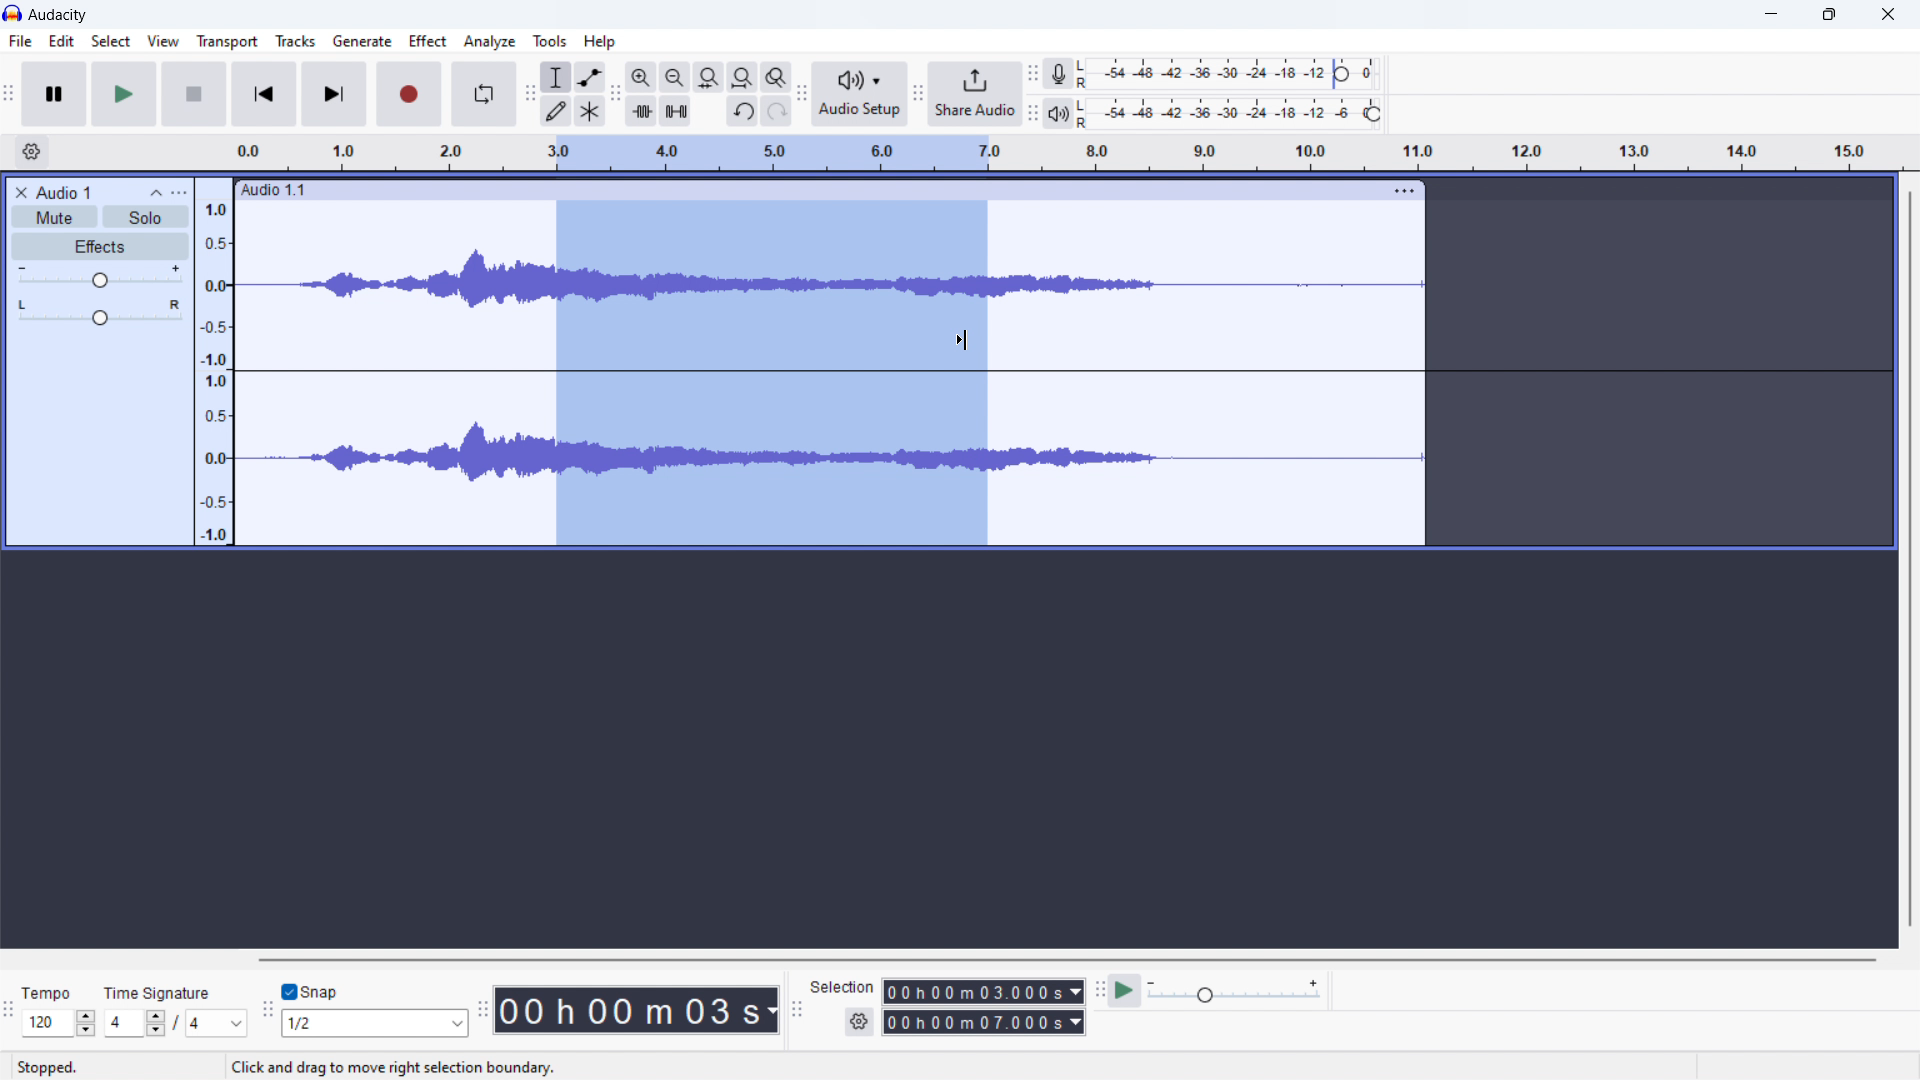 This screenshot has width=1920, height=1080. What do you see at coordinates (1033, 74) in the screenshot?
I see `recording meter toolbar` at bounding box center [1033, 74].